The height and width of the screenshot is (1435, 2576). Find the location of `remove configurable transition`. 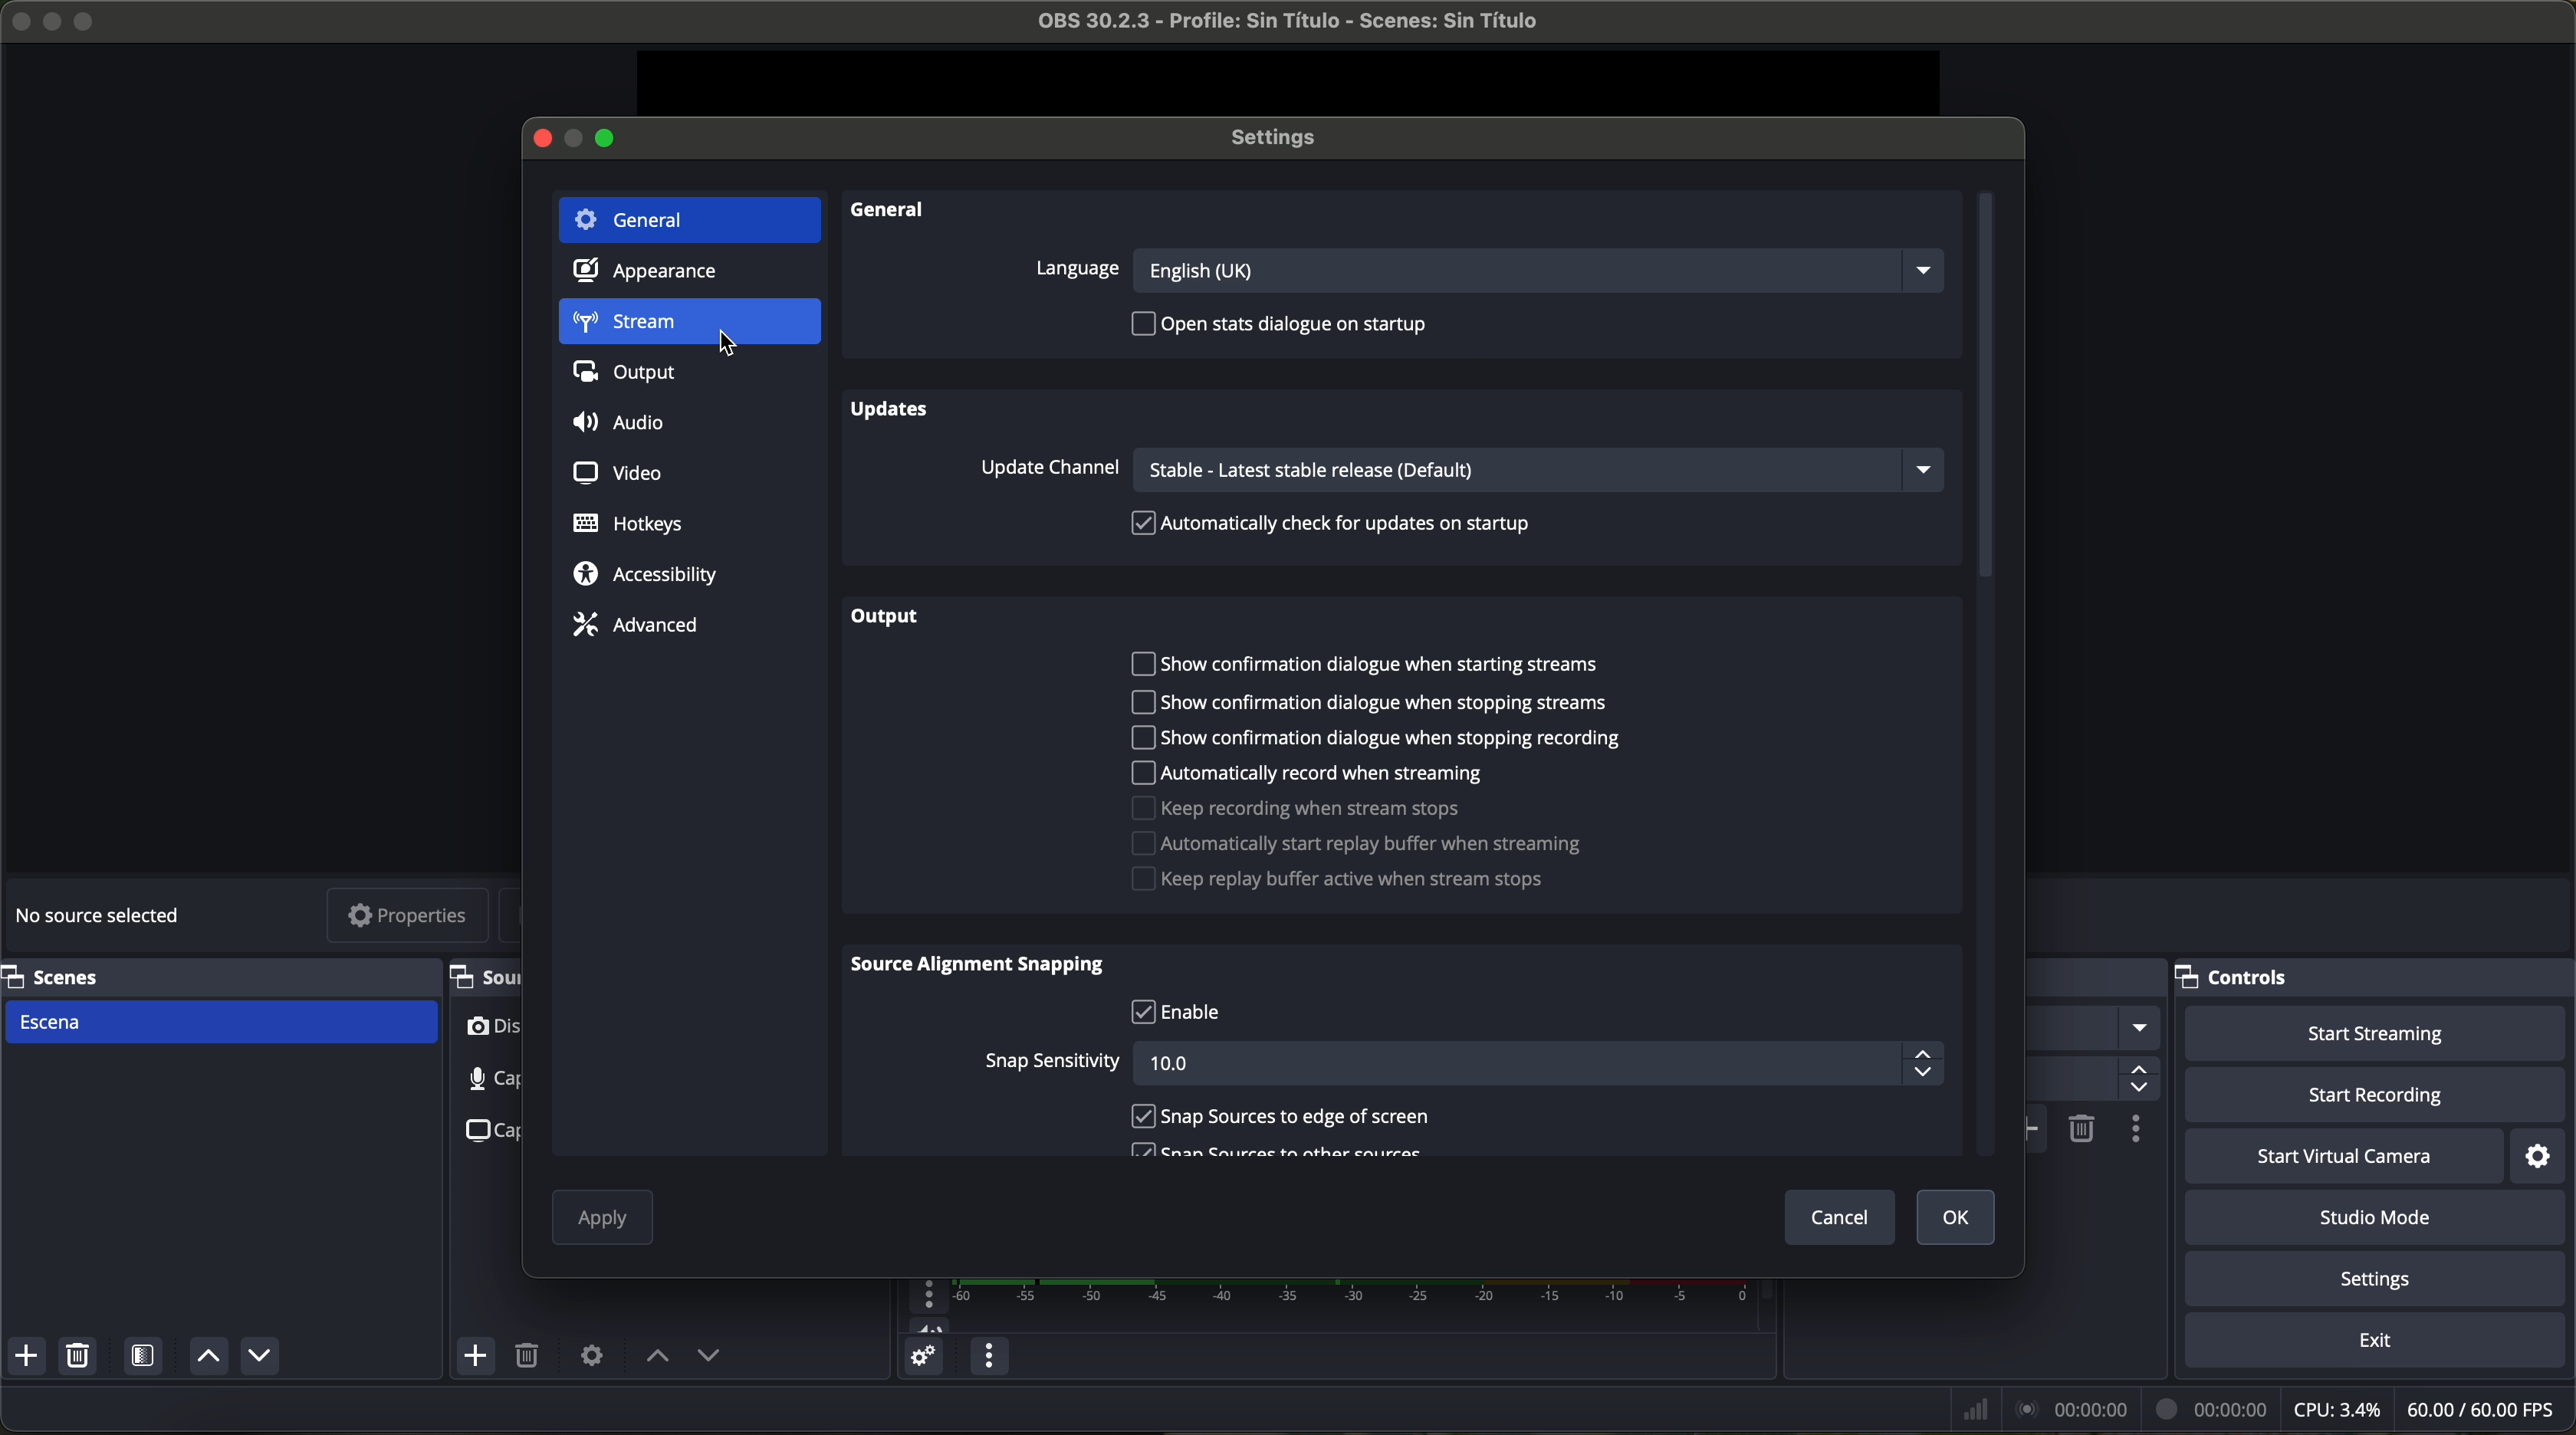

remove configurable transition is located at coordinates (2083, 1127).